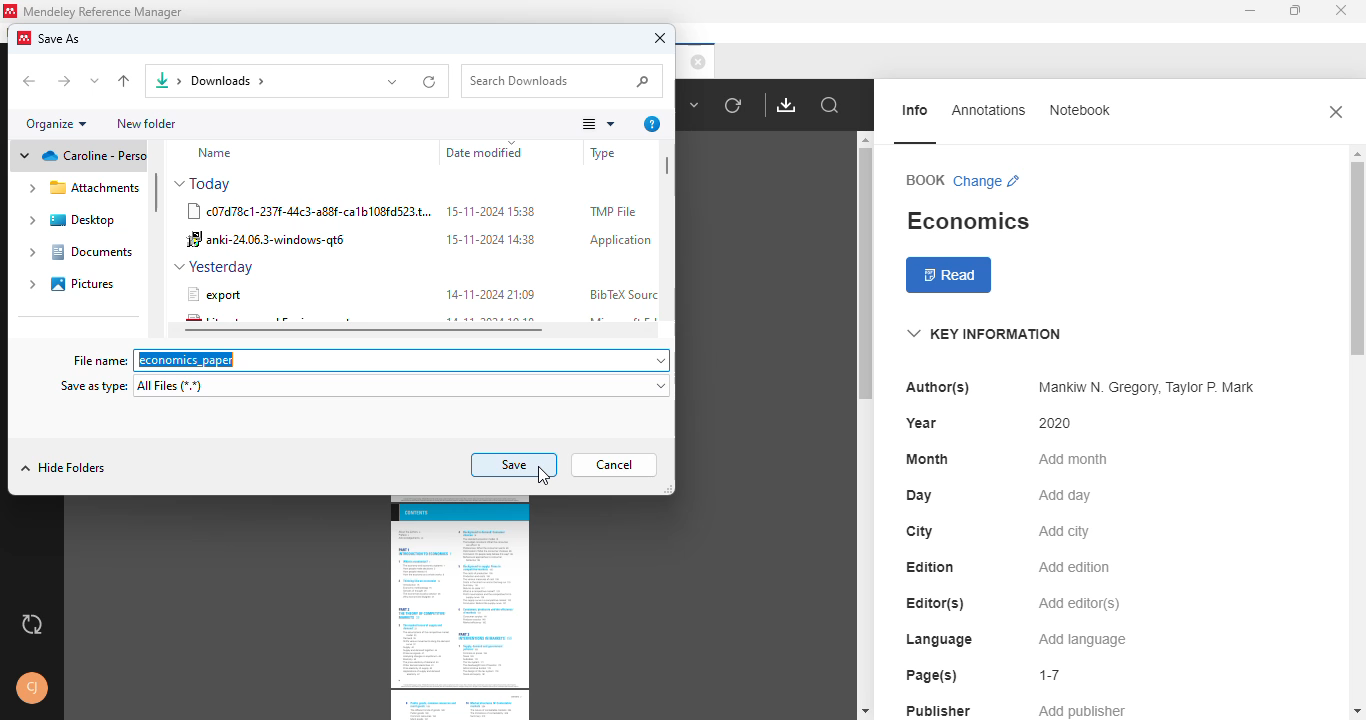 The image size is (1366, 720). I want to click on editor(s), so click(936, 603).